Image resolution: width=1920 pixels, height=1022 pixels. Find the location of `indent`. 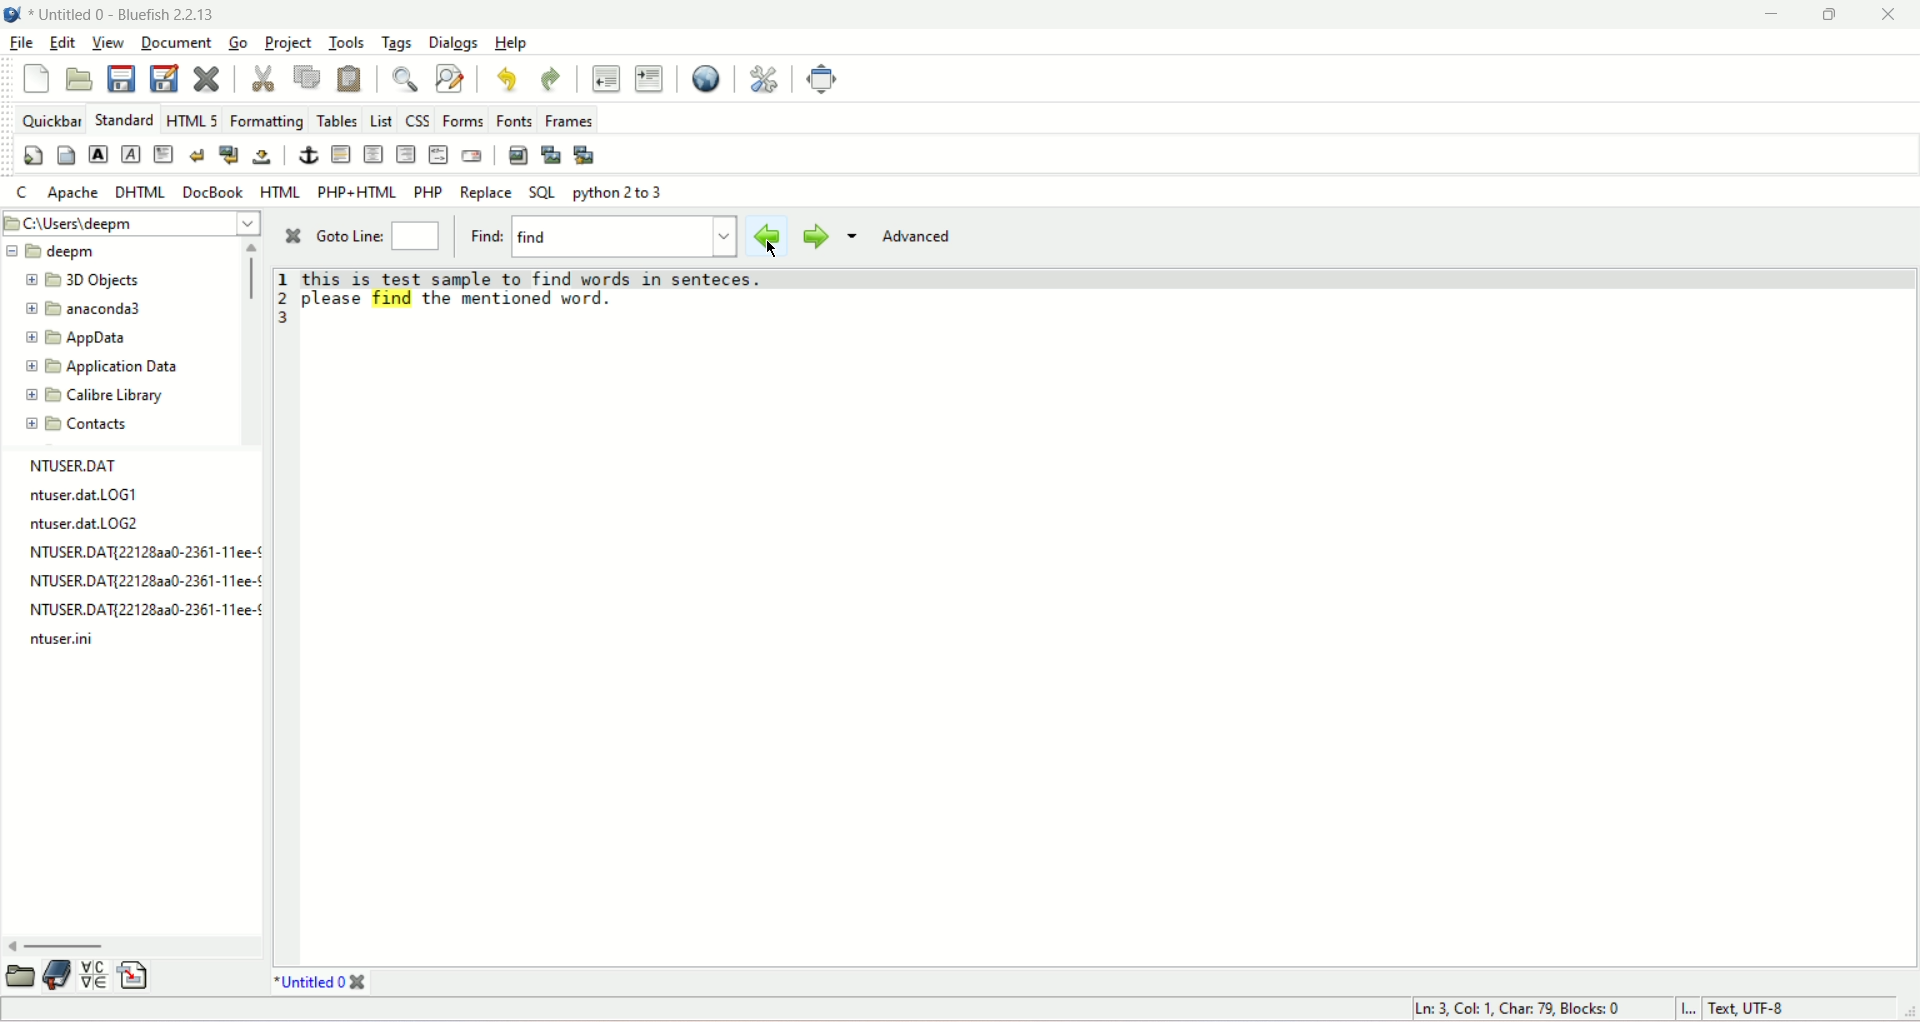

indent is located at coordinates (649, 79).